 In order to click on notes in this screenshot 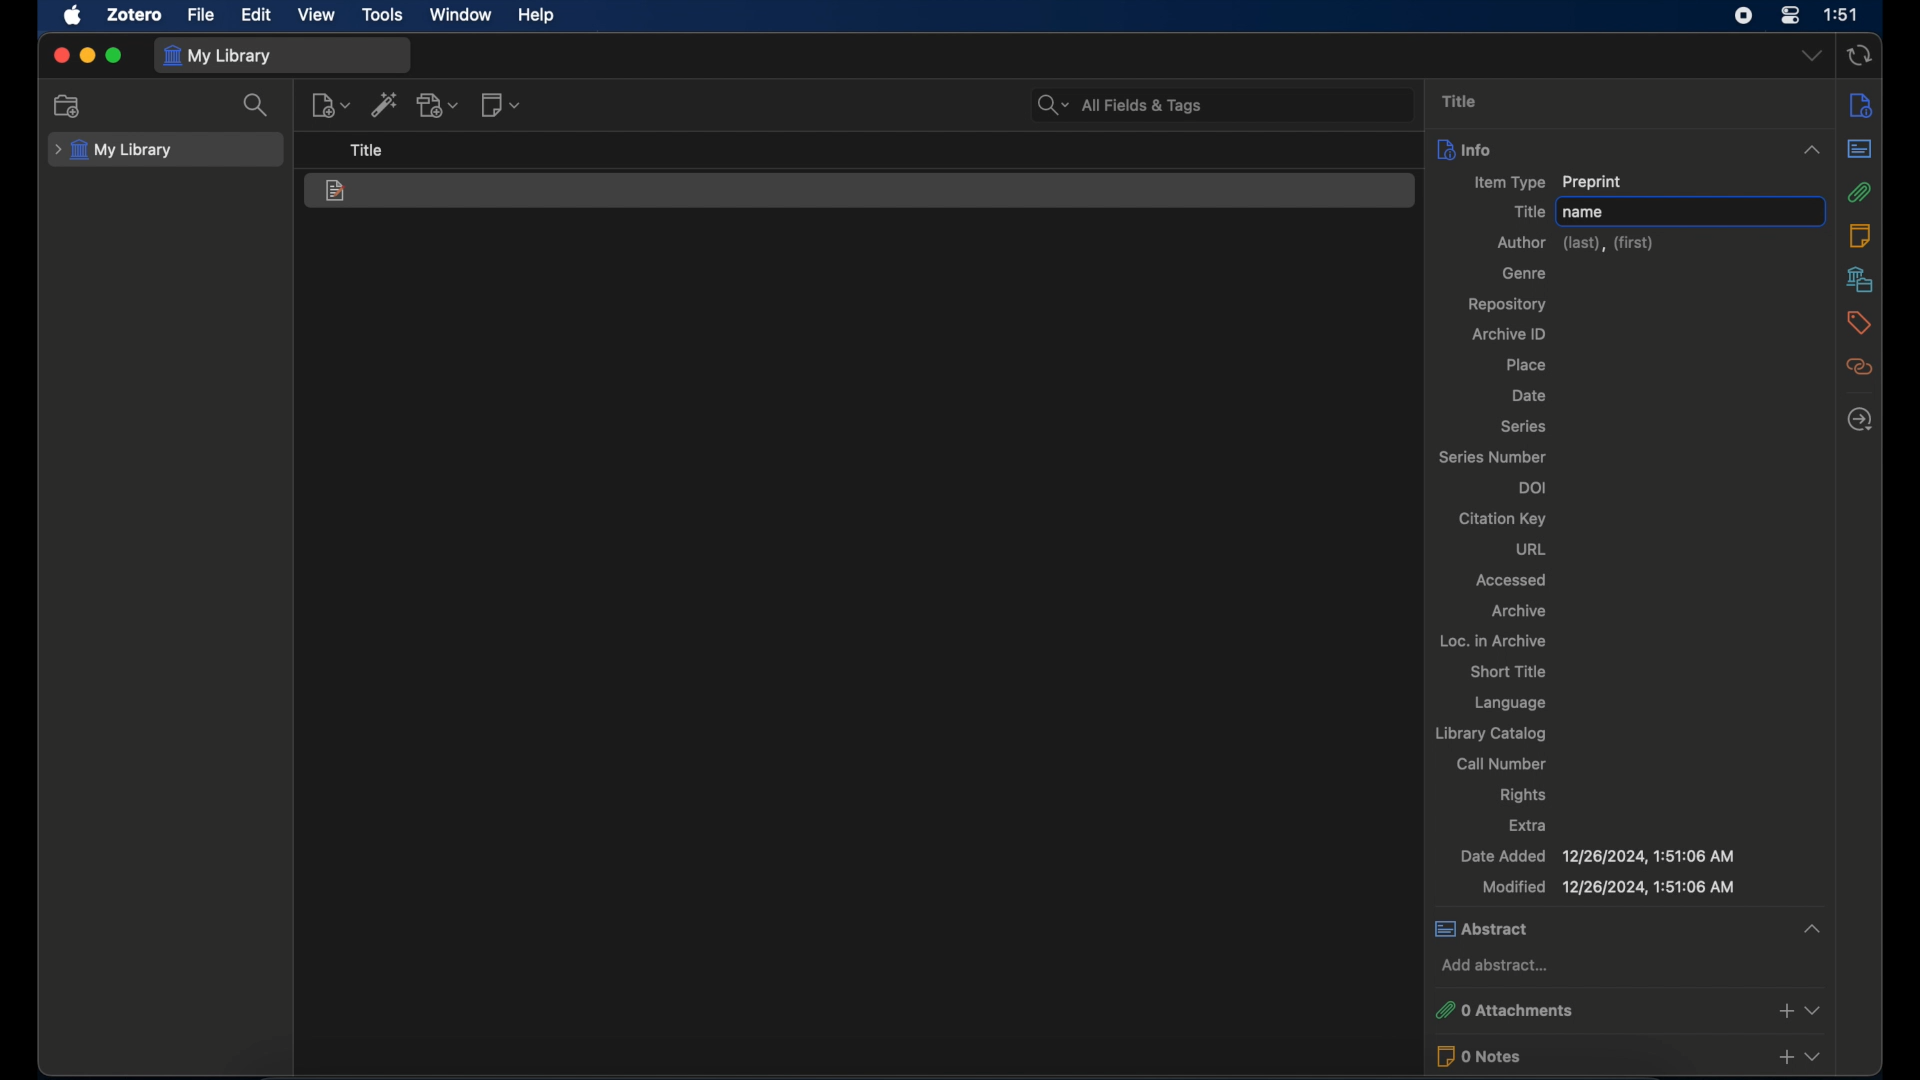, I will do `click(1861, 235)`.